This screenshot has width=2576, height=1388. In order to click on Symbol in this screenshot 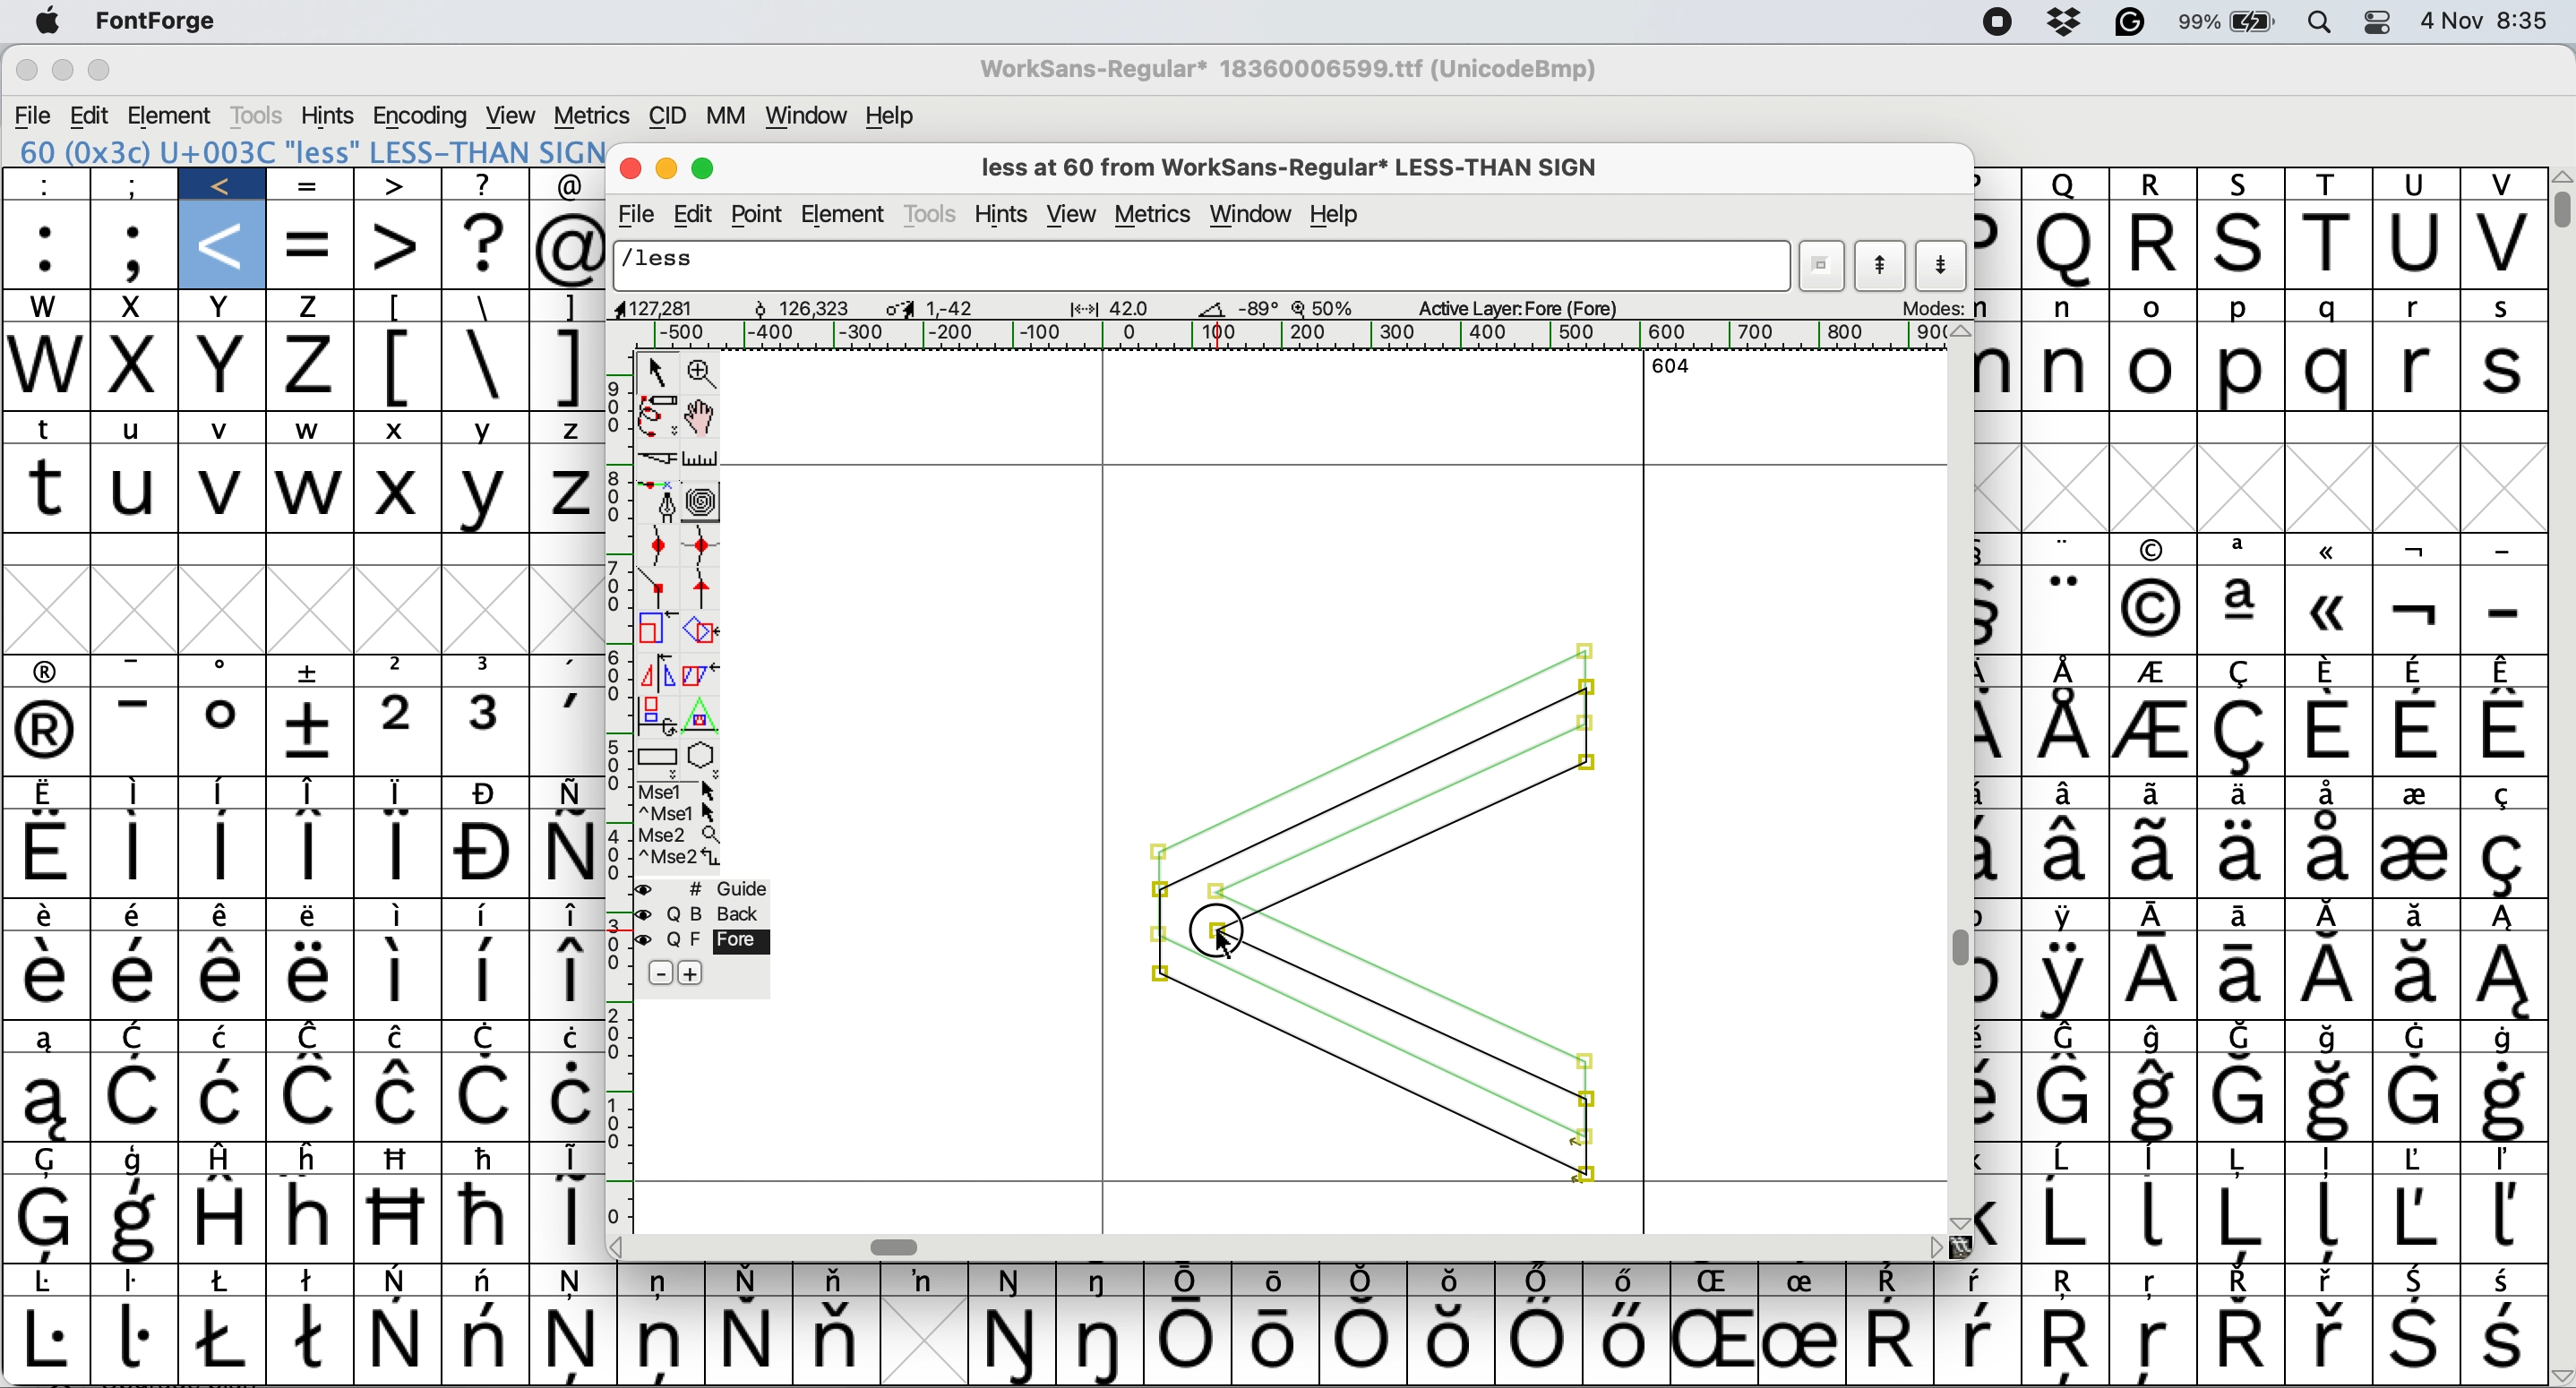, I will do `click(2507, 793)`.